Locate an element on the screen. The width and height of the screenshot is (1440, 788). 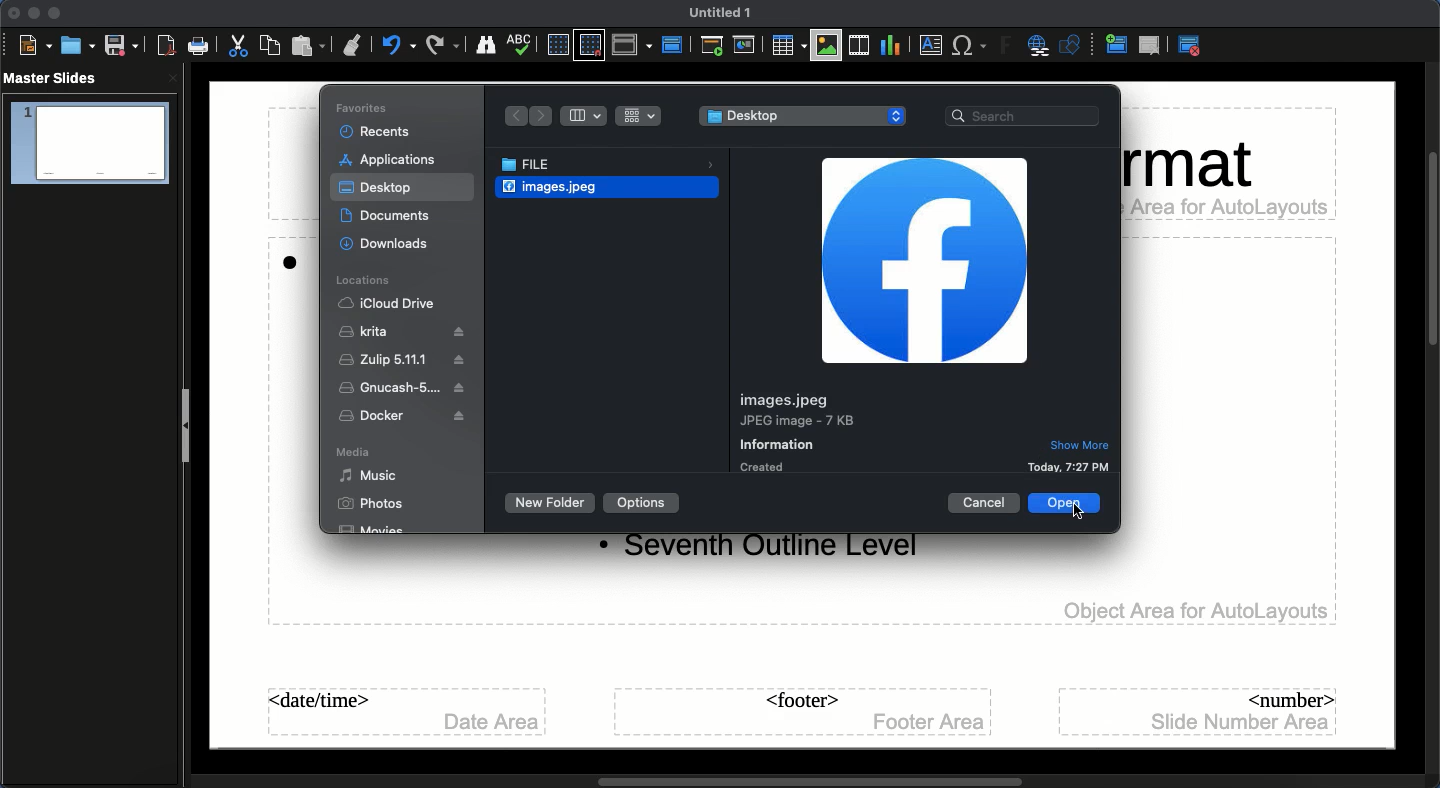
Hyperlink is located at coordinates (1038, 46).